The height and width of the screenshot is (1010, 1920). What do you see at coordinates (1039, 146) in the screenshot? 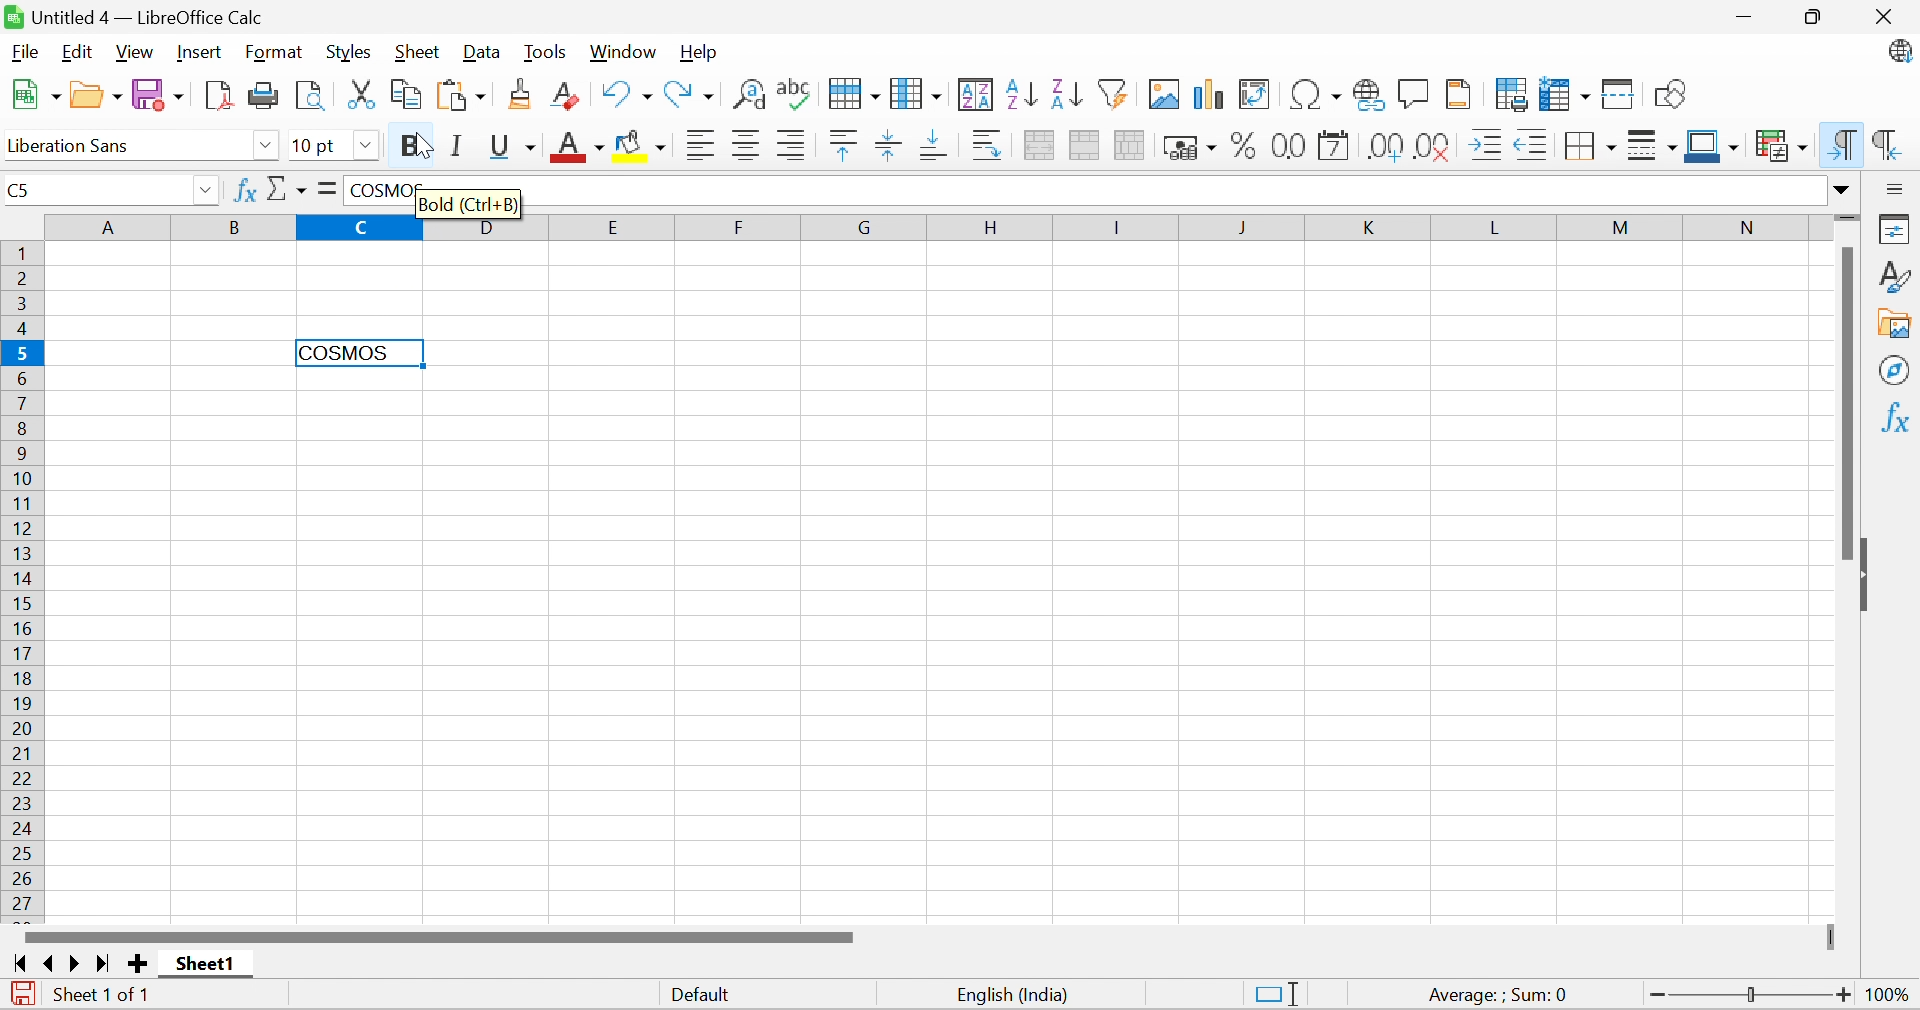
I see `Merge and Center or Unmerge Cells Depending on current Toggle Status` at bounding box center [1039, 146].